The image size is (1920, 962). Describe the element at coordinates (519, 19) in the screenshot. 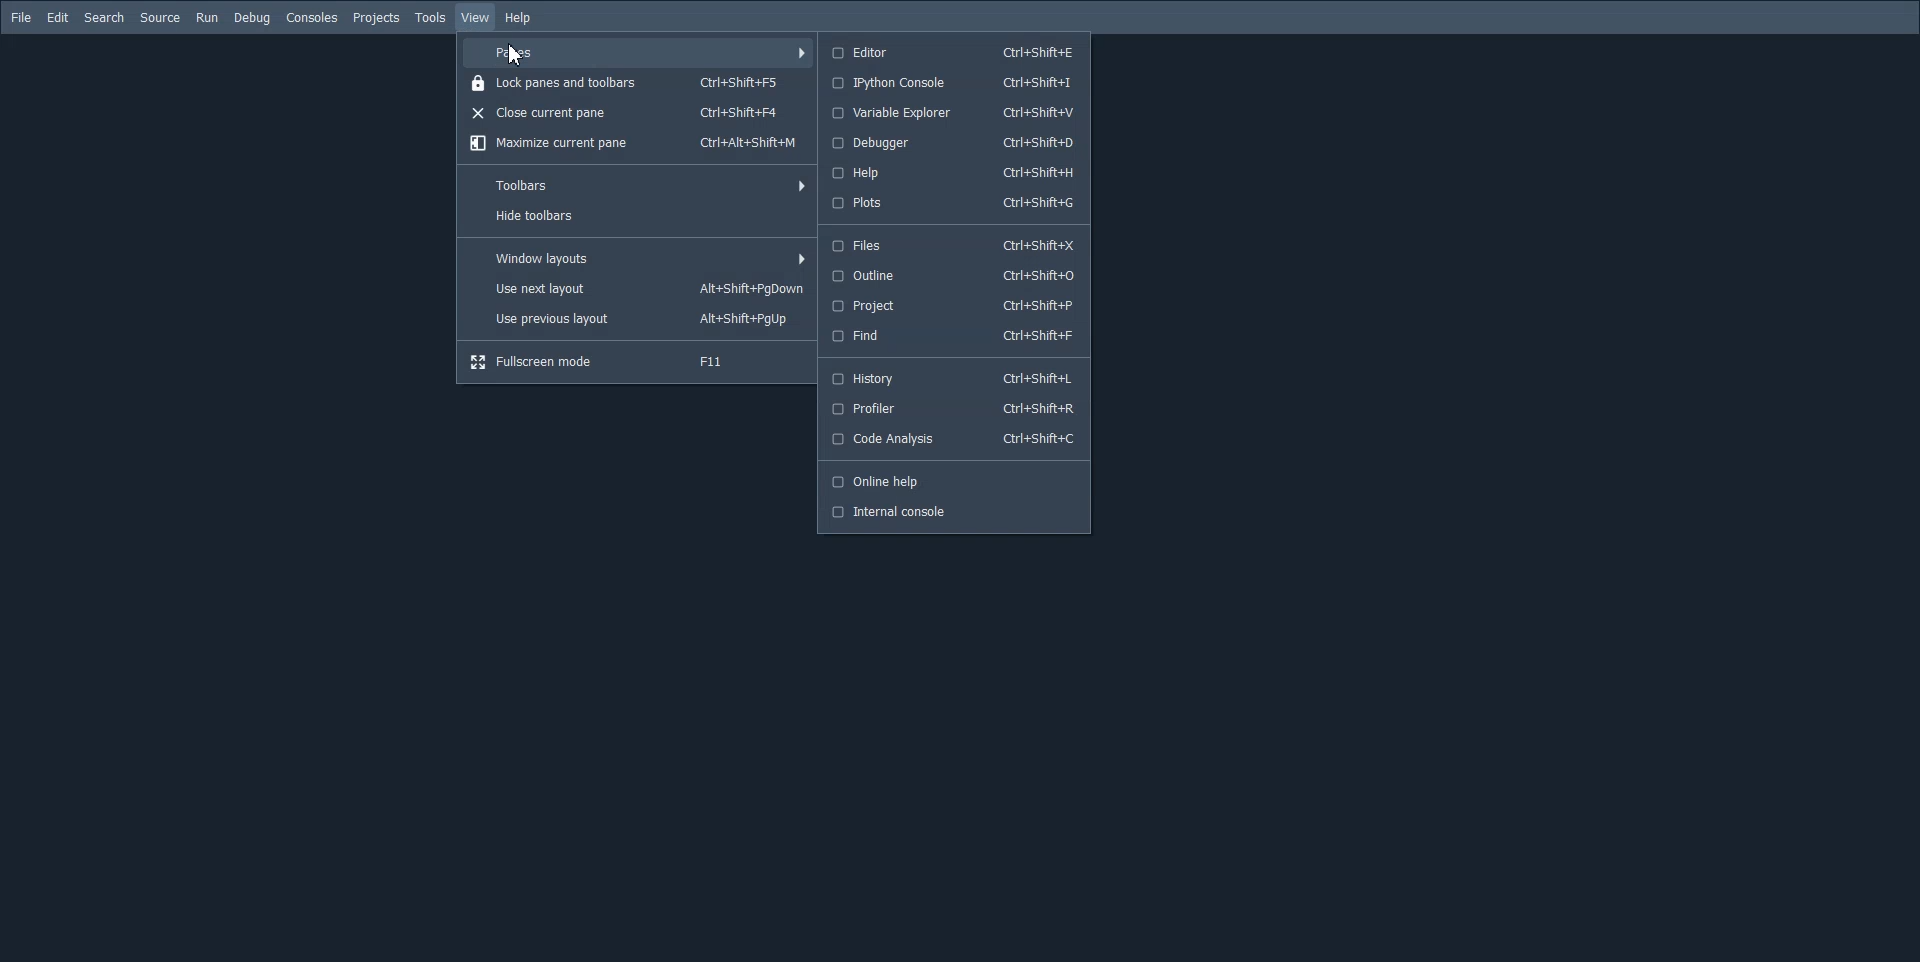

I see `Help` at that location.